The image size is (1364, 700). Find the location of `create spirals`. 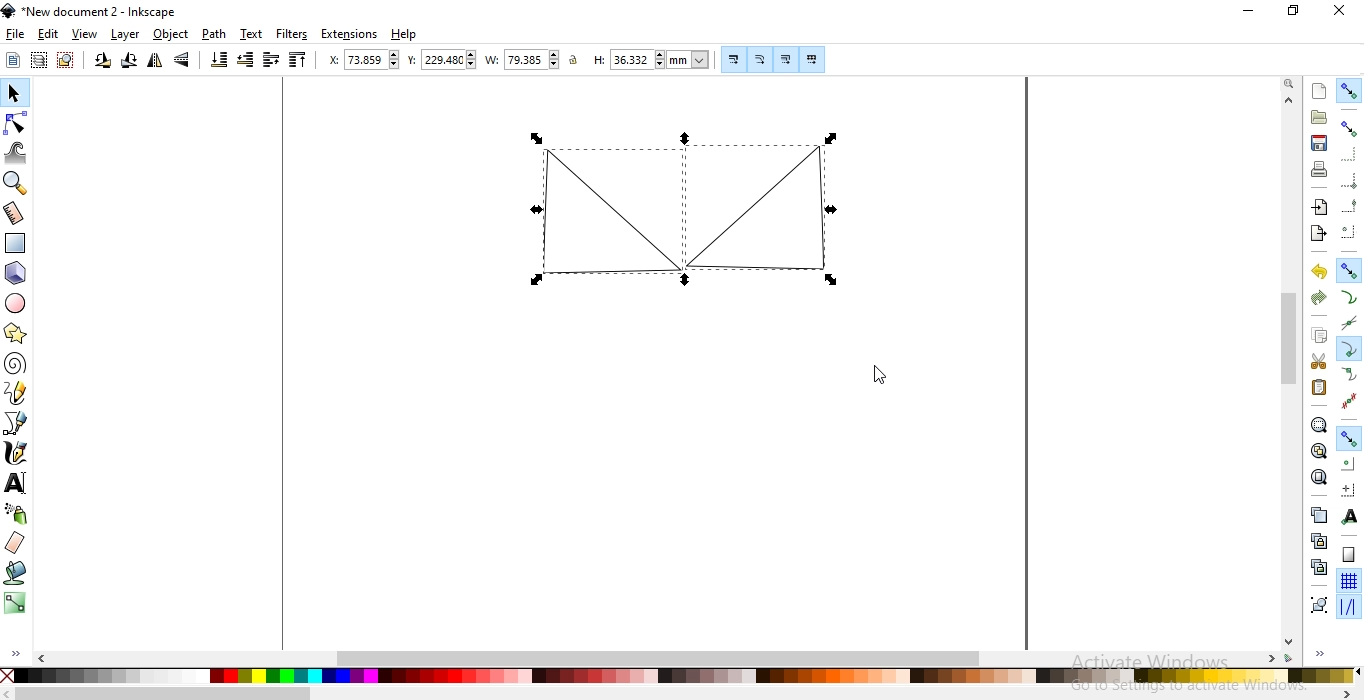

create spirals is located at coordinates (17, 364).